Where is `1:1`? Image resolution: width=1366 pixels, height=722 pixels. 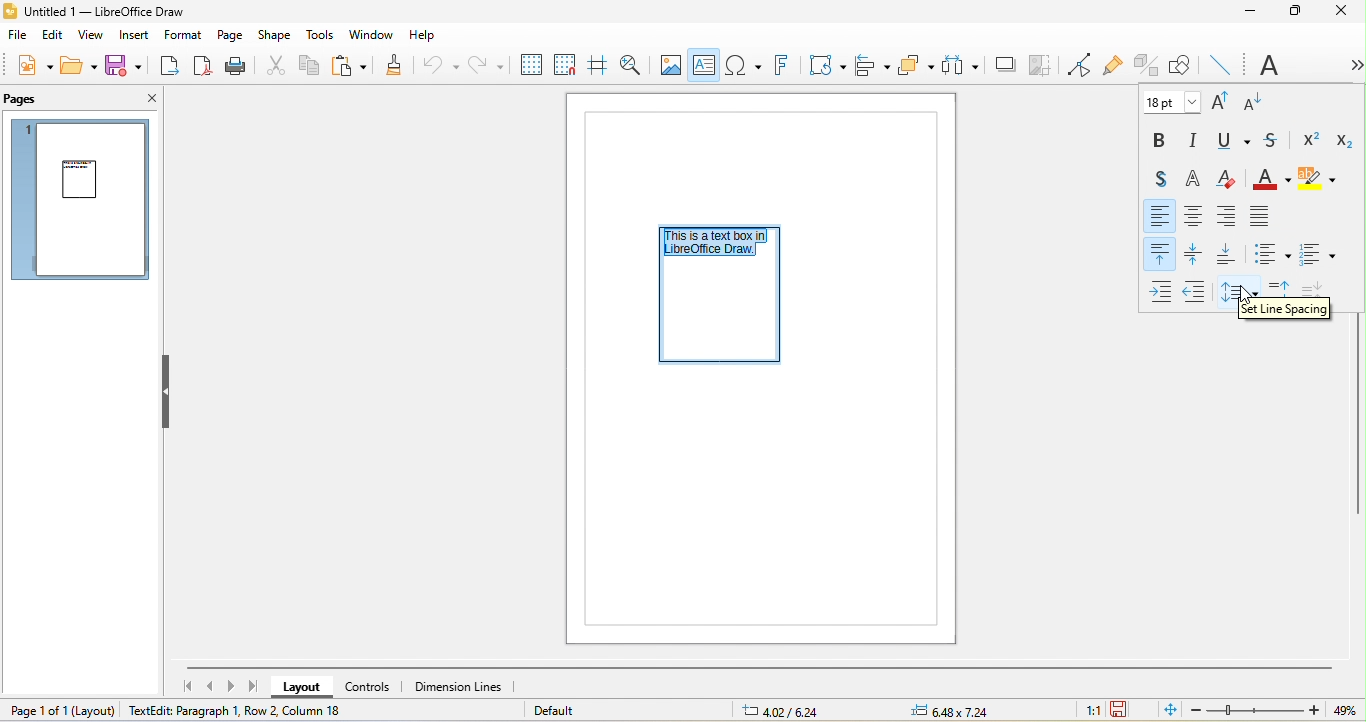
1:1 is located at coordinates (1092, 710).